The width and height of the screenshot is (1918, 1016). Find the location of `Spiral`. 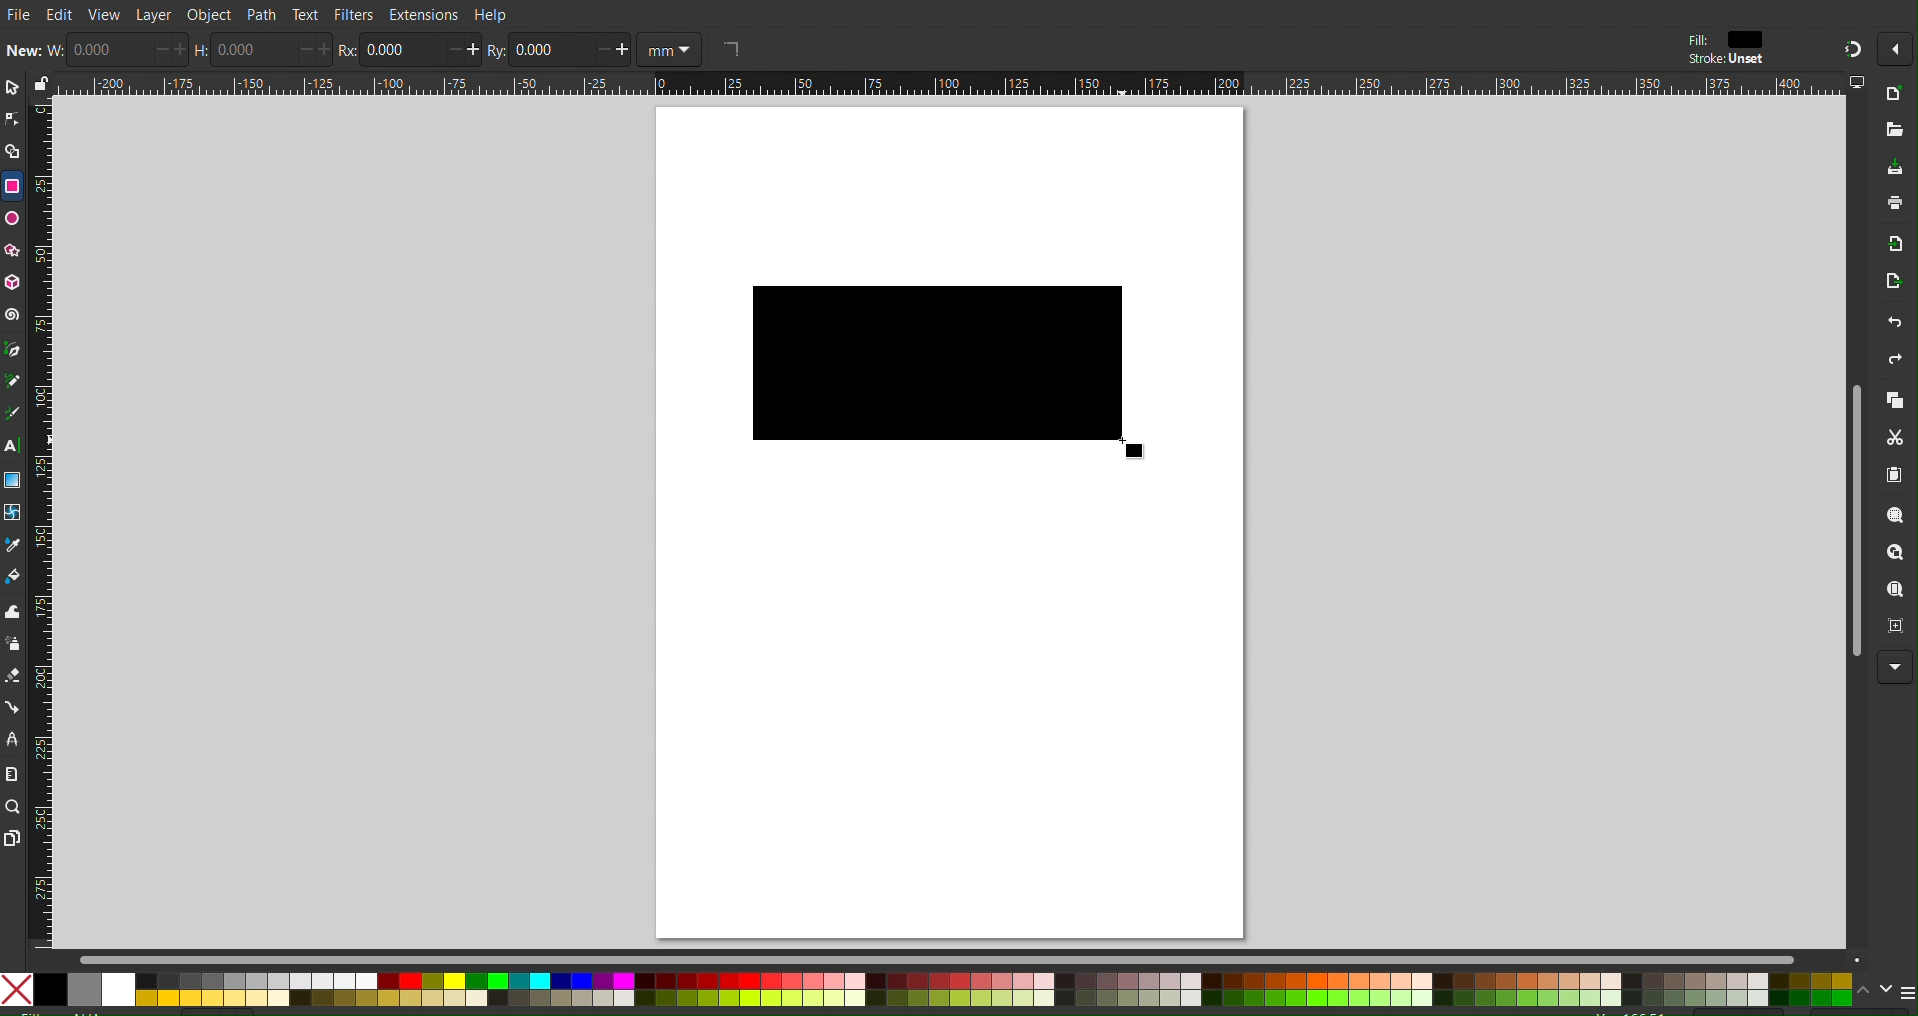

Spiral is located at coordinates (12, 314).